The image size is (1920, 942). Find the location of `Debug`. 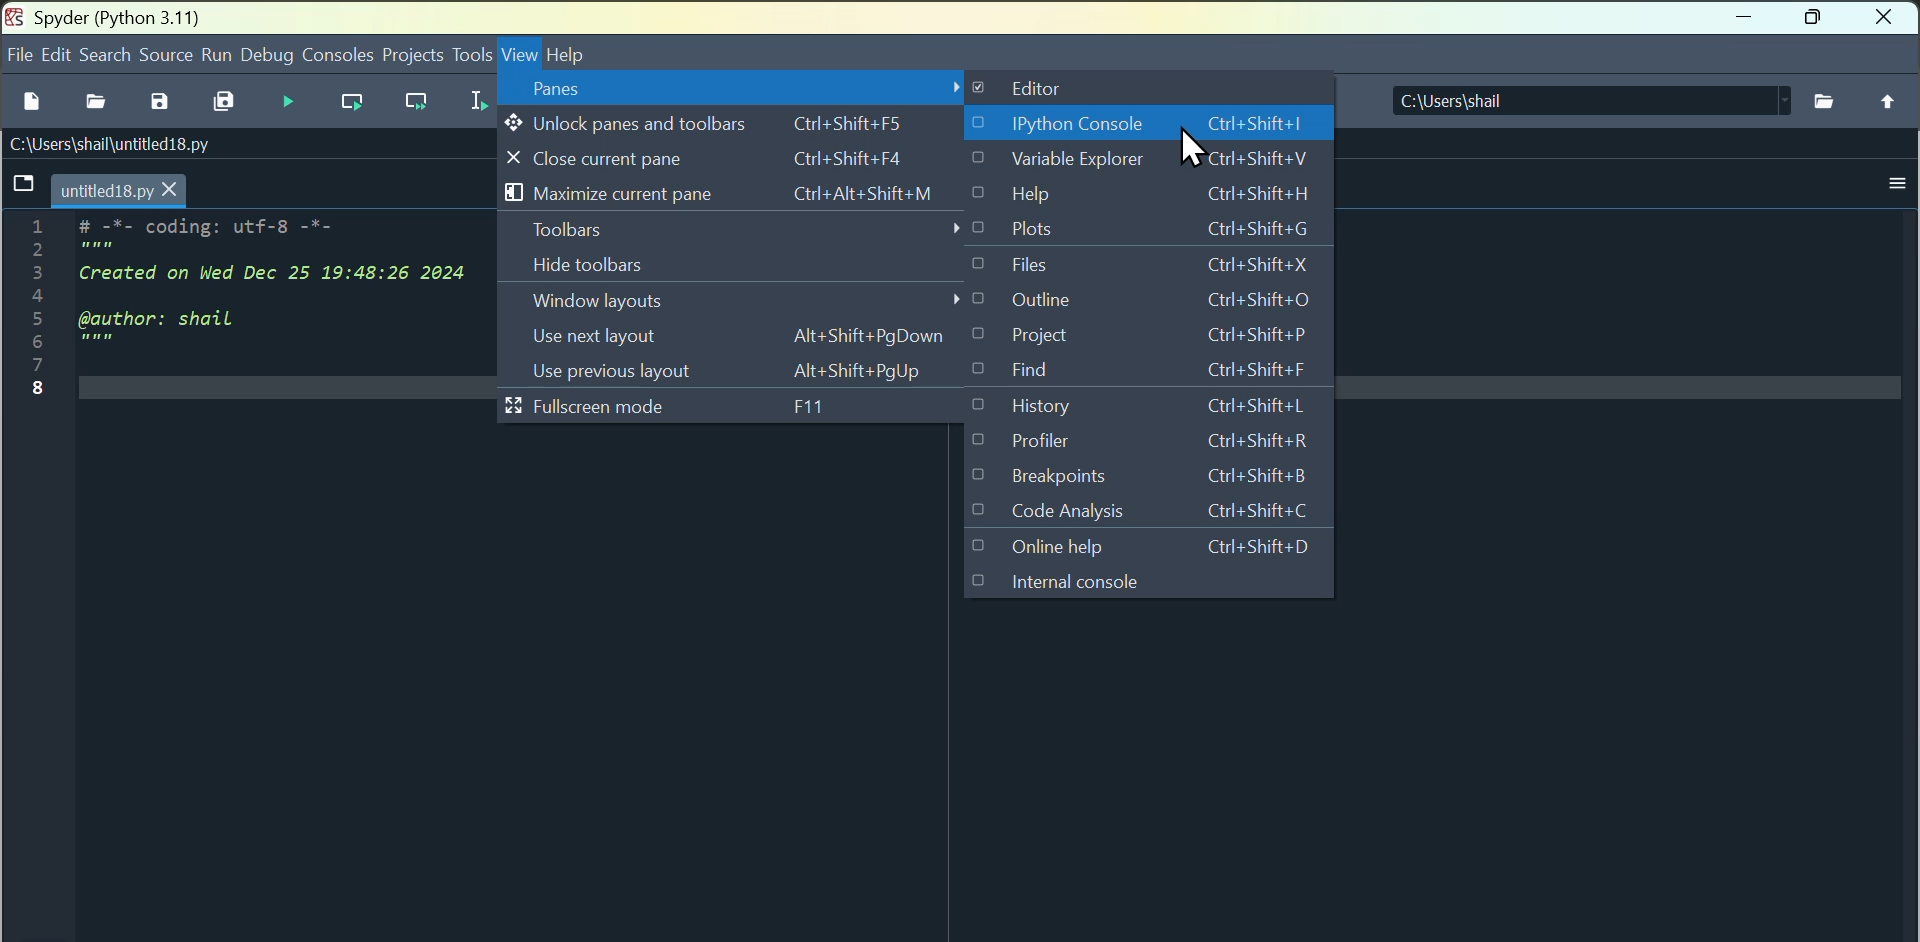

Debug is located at coordinates (270, 55).